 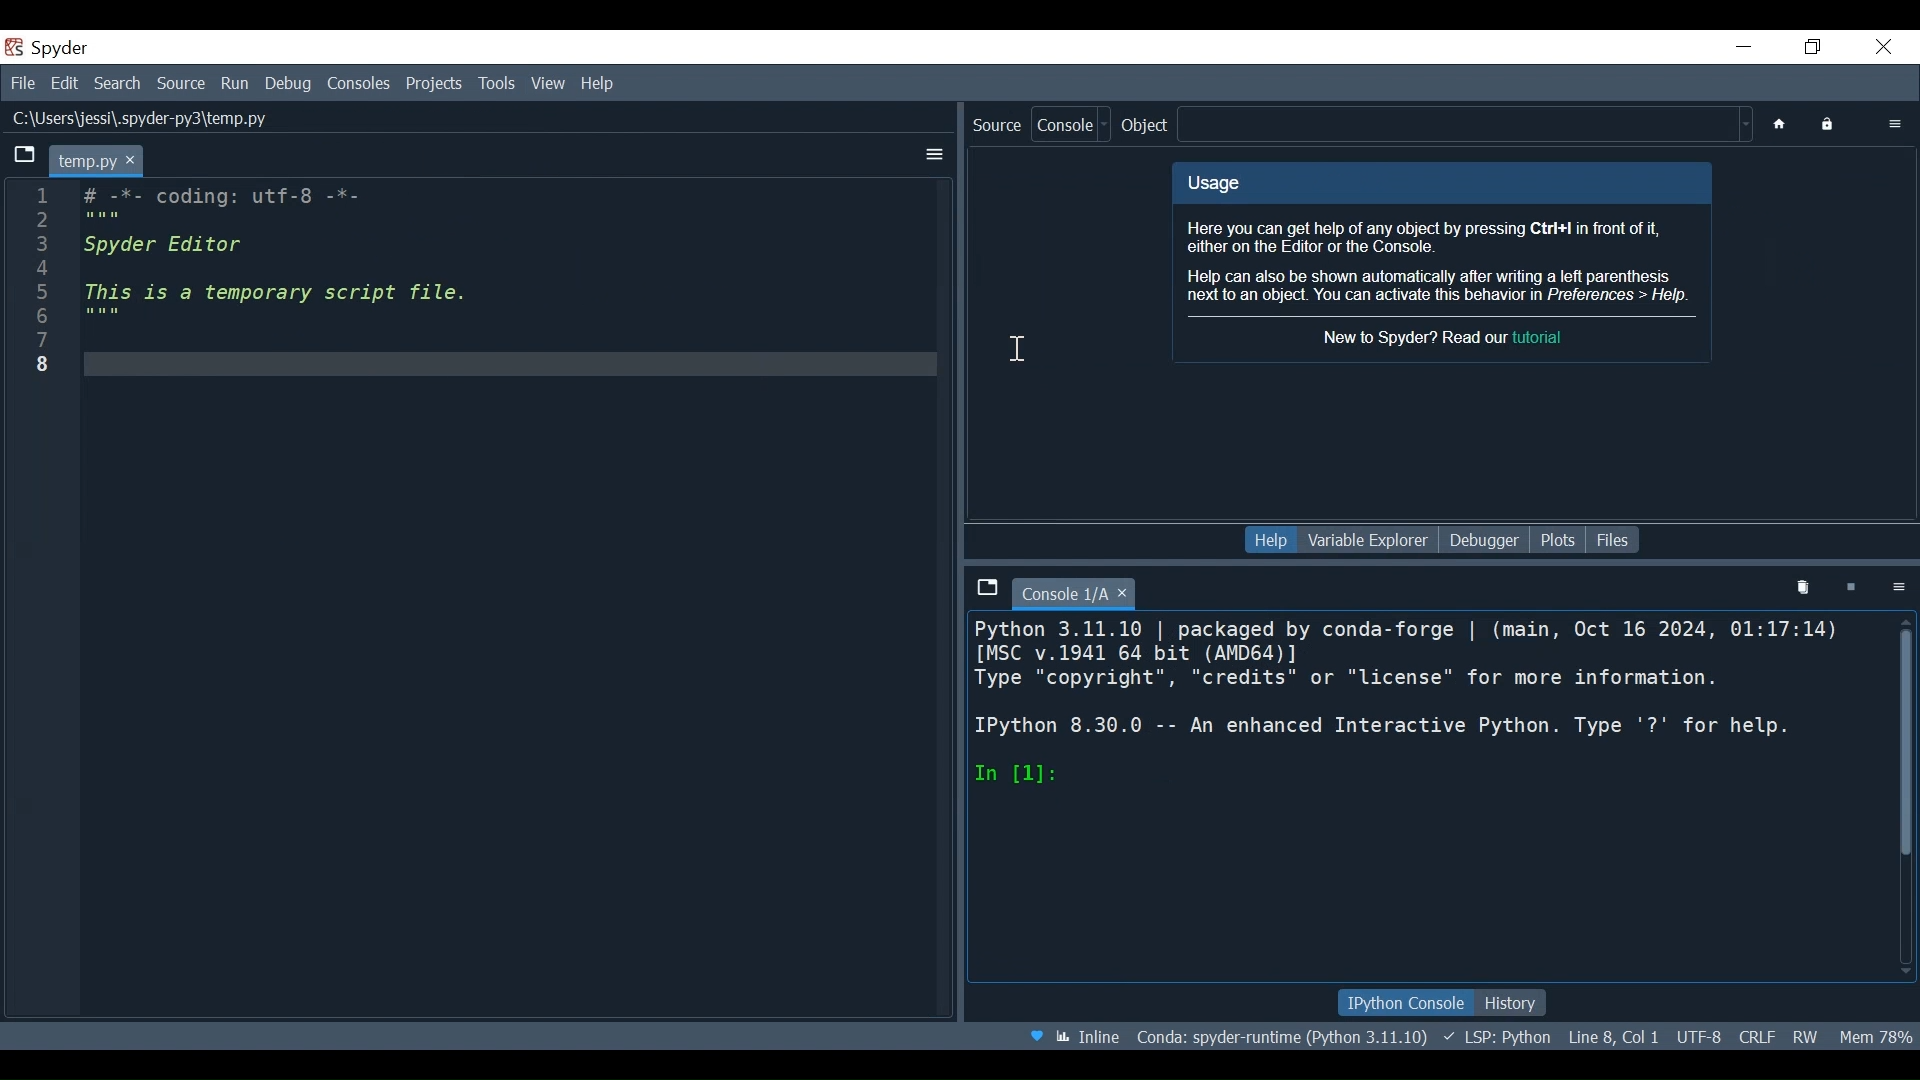 What do you see at coordinates (986, 588) in the screenshot?
I see `Browse tab` at bounding box center [986, 588].